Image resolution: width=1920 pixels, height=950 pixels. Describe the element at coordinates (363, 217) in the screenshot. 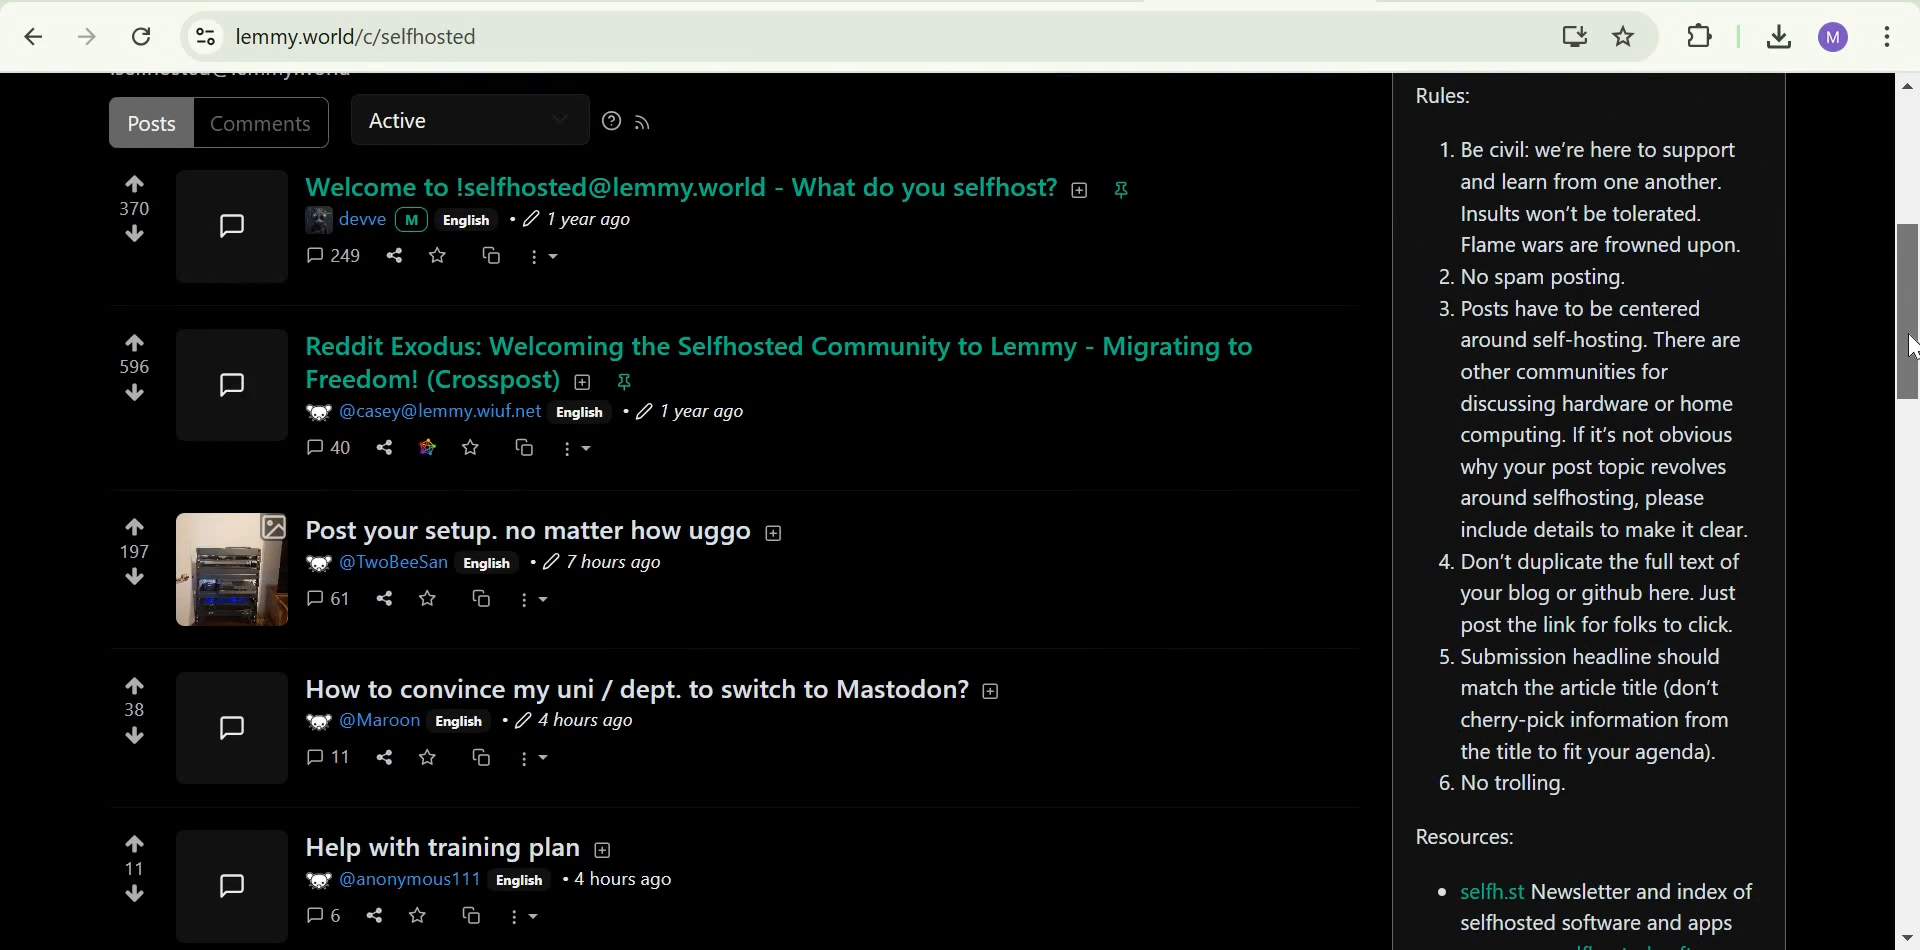

I see `name` at that location.